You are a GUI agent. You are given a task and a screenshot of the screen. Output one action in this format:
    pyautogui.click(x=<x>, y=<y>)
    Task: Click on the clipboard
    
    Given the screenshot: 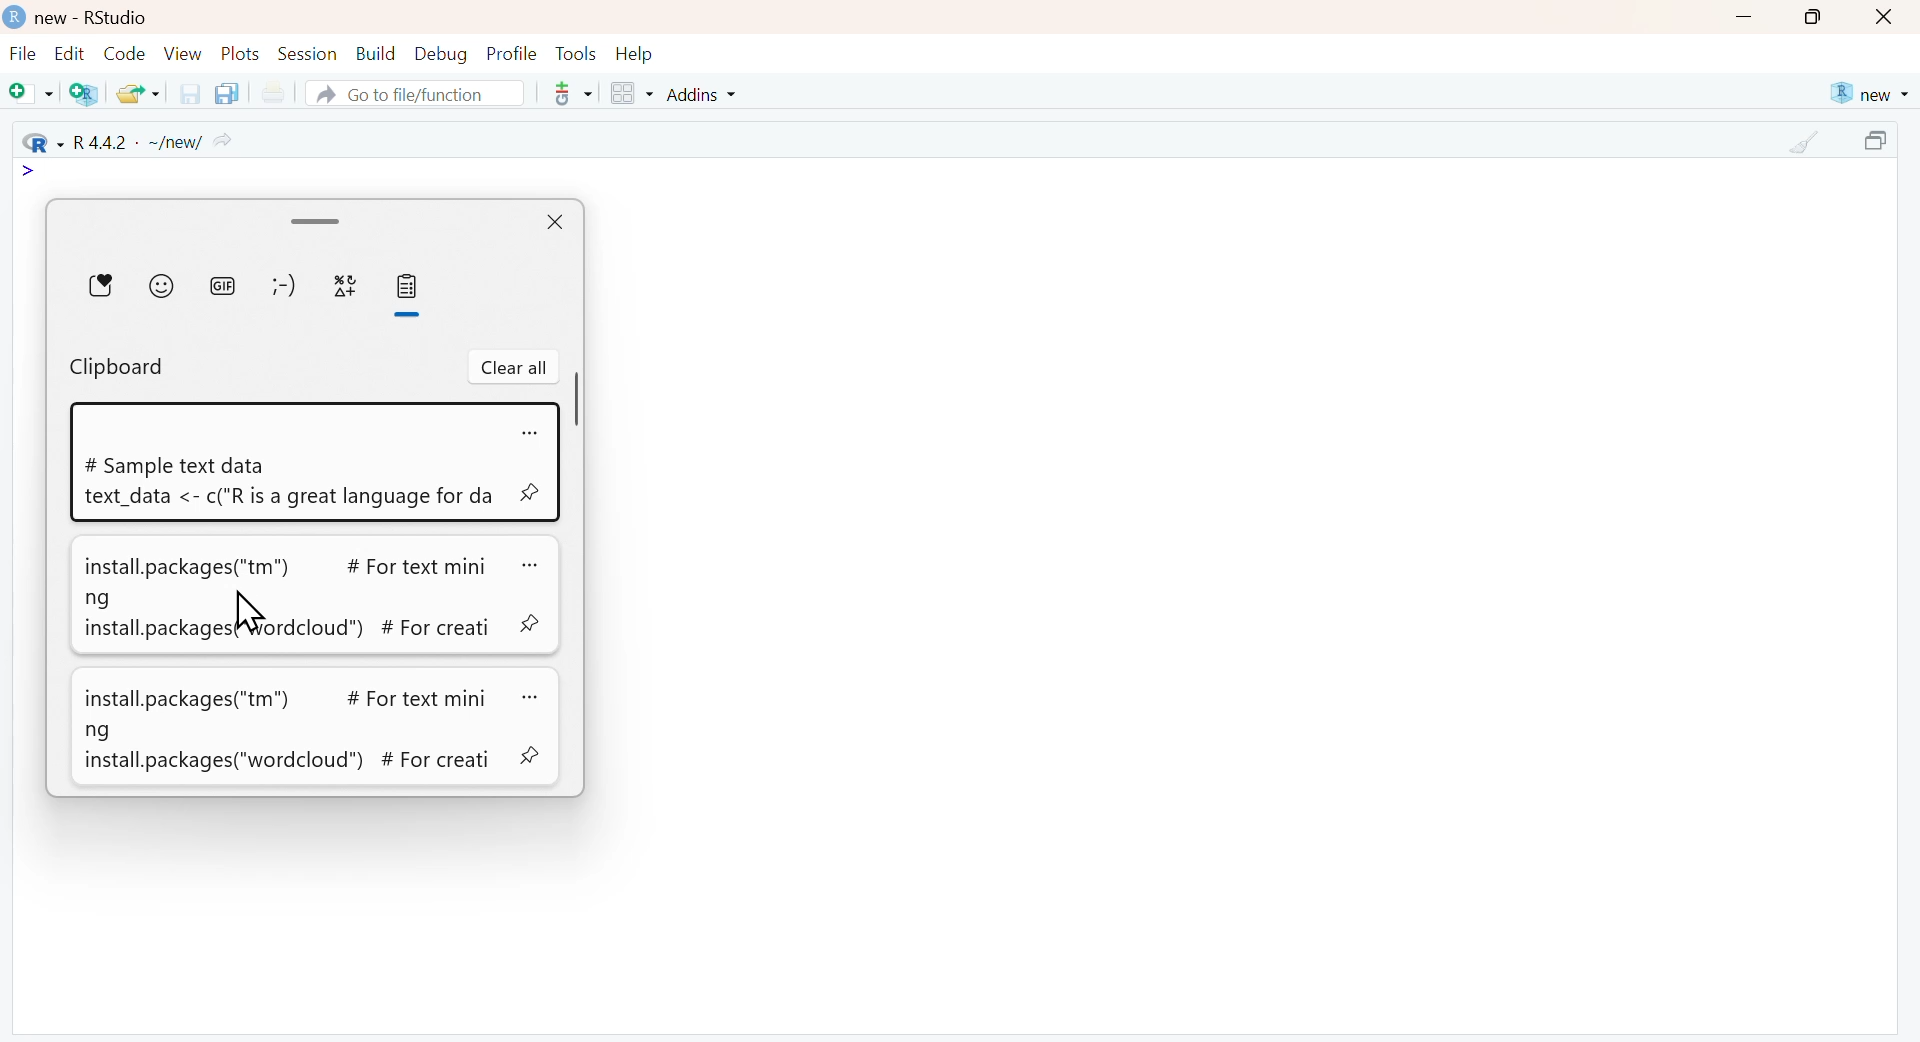 What is the action you would take?
    pyautogui.click(x=407, y=287)
    